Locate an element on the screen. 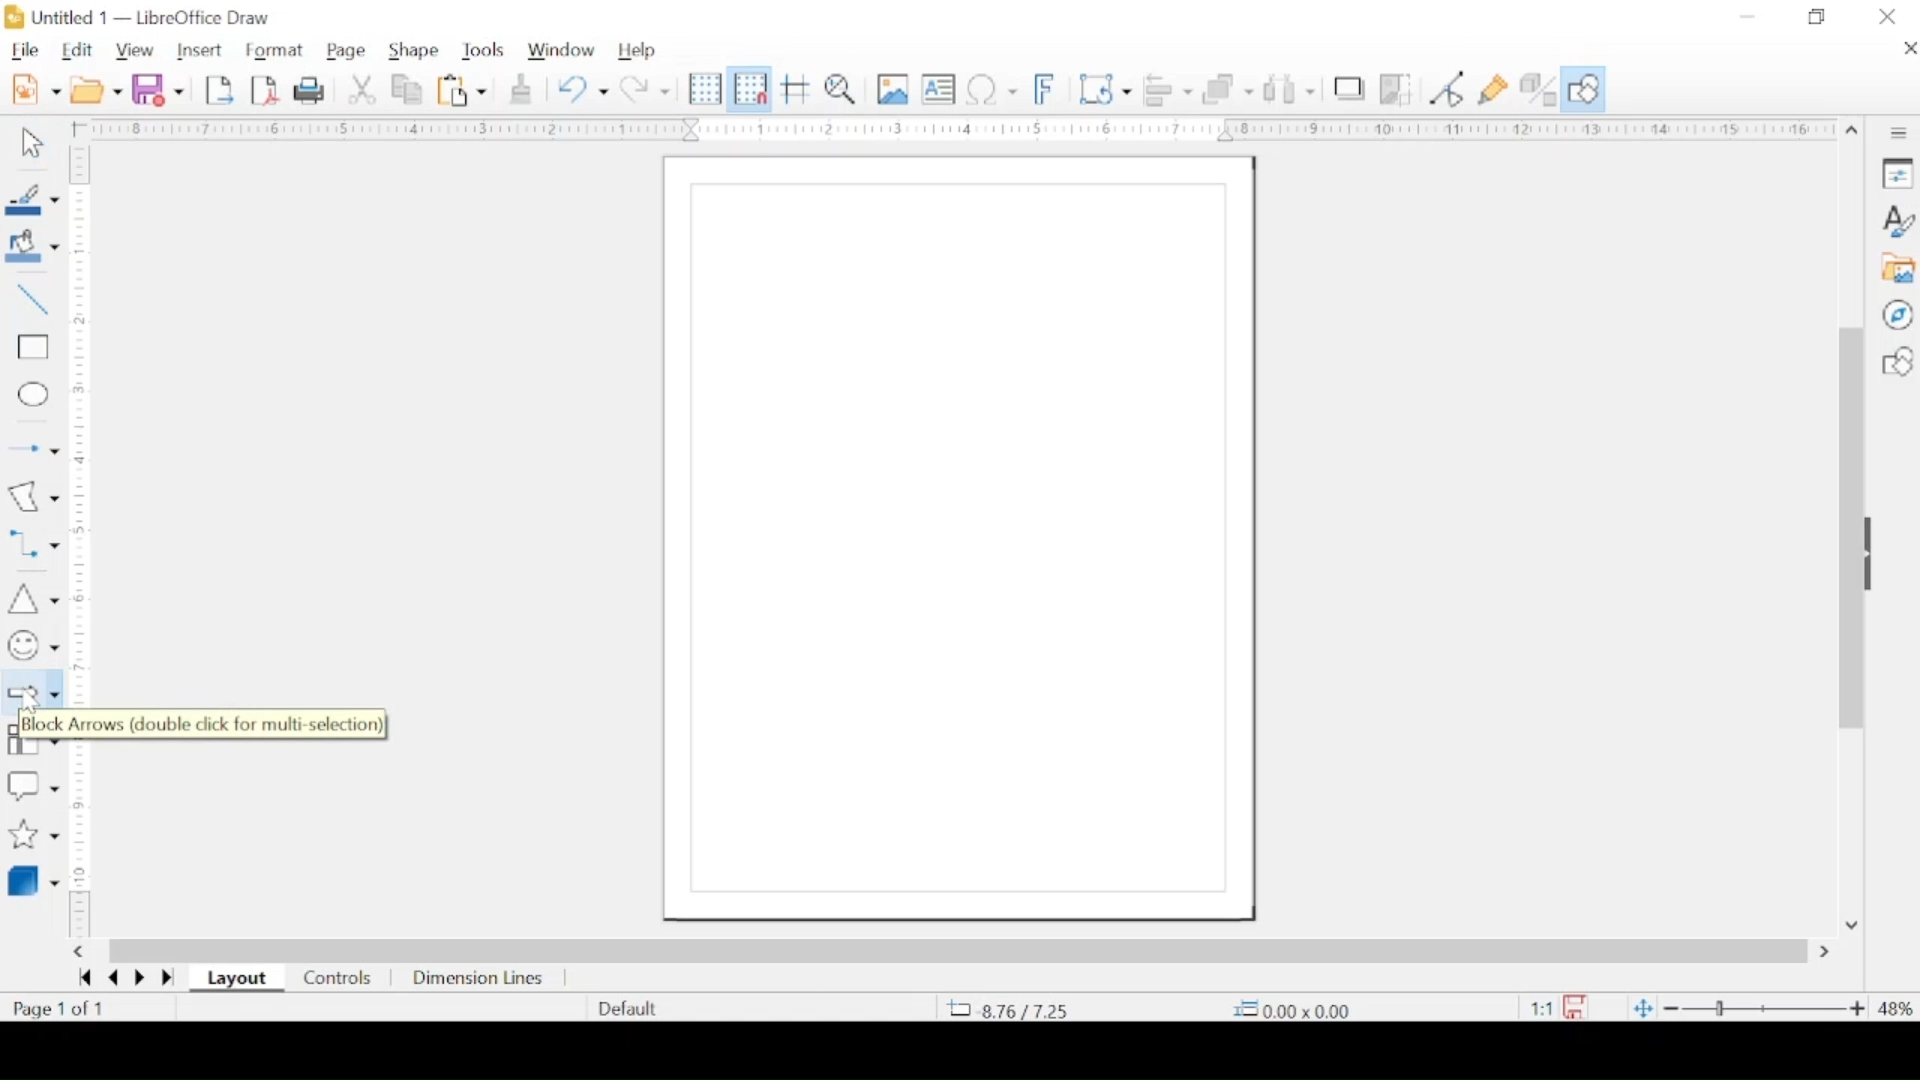 The width and height of the screenshot is (1920, 1080). snap to grid is located at coordinates (750, 88).